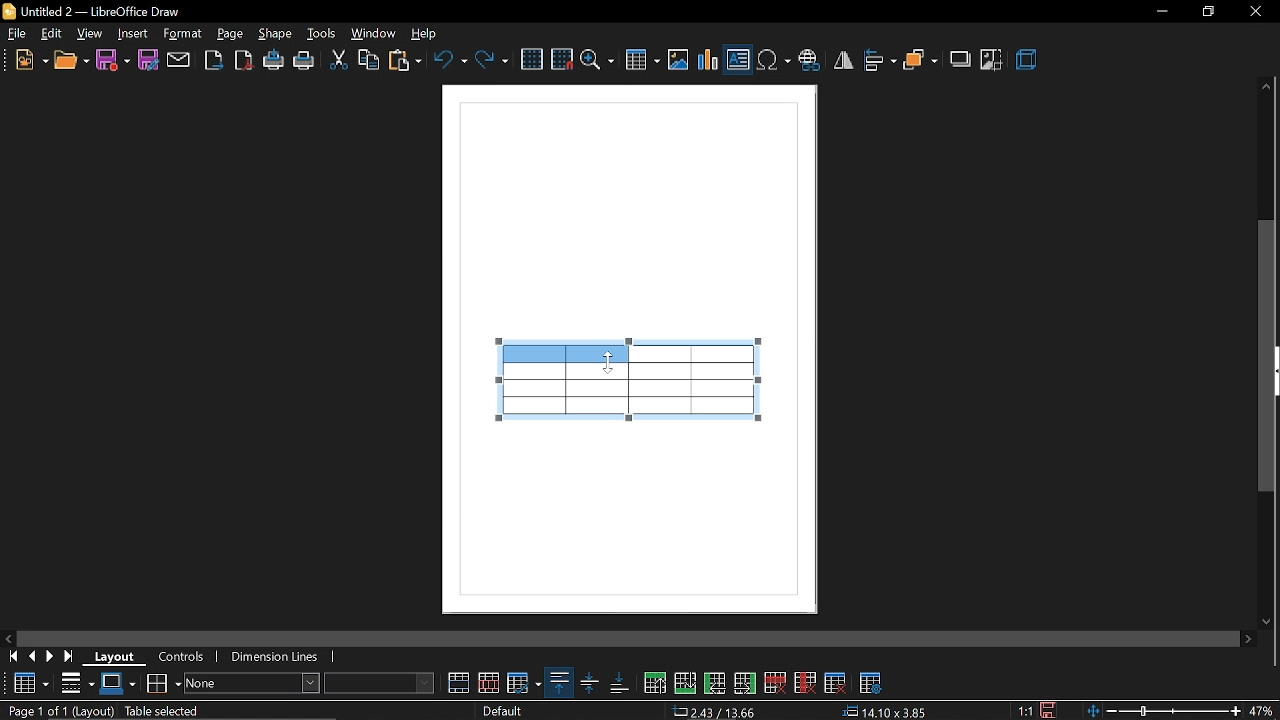 The width and height of the screenshot is (1280, 720). I want to click on help, so click(429, 33).